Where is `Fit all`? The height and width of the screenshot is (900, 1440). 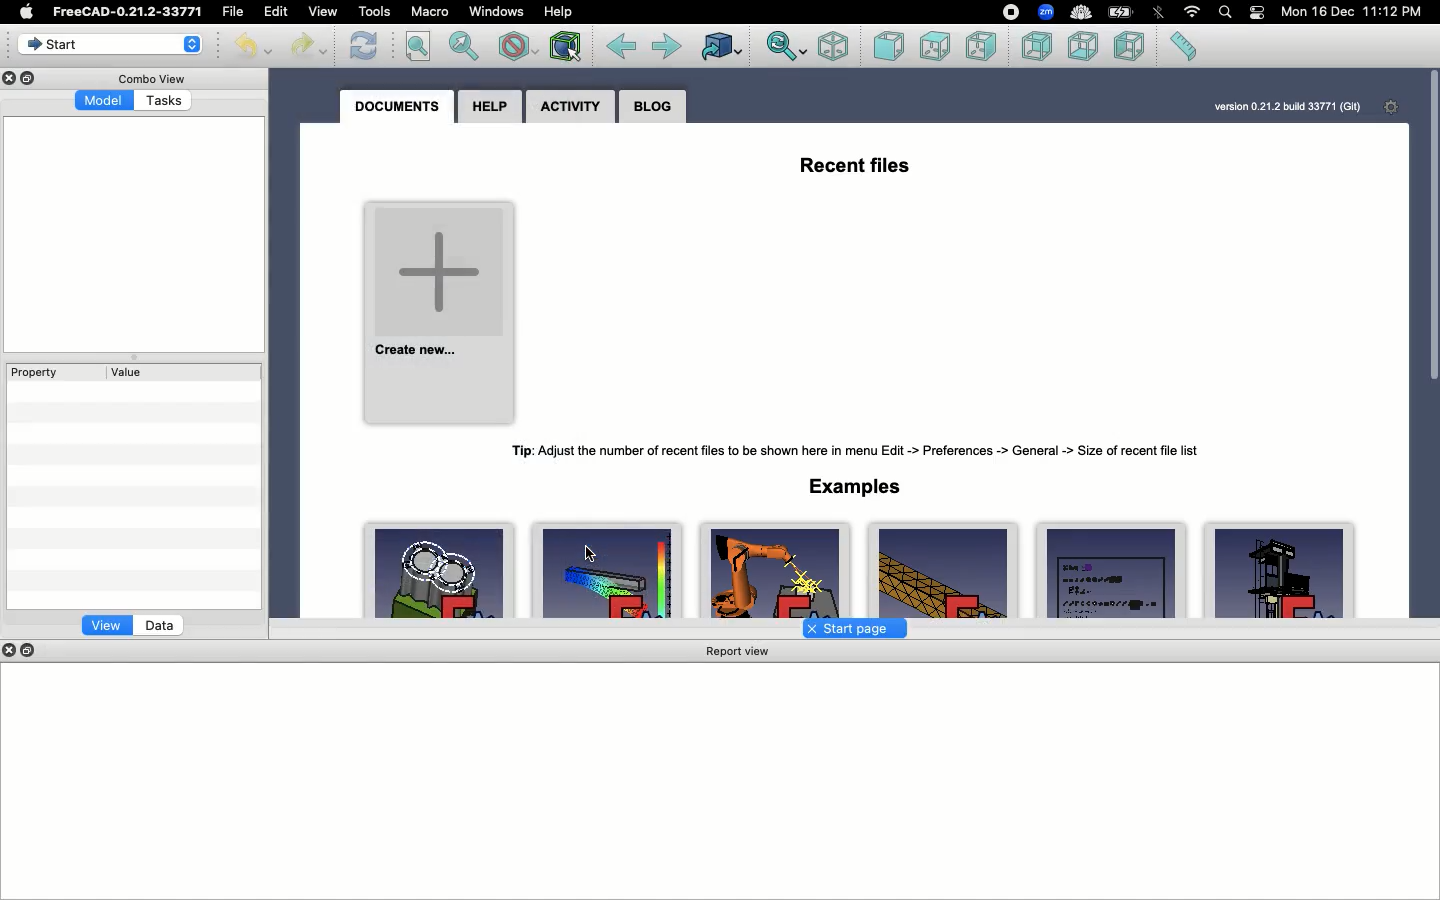
Fit all is located at coordinates (419, 45).